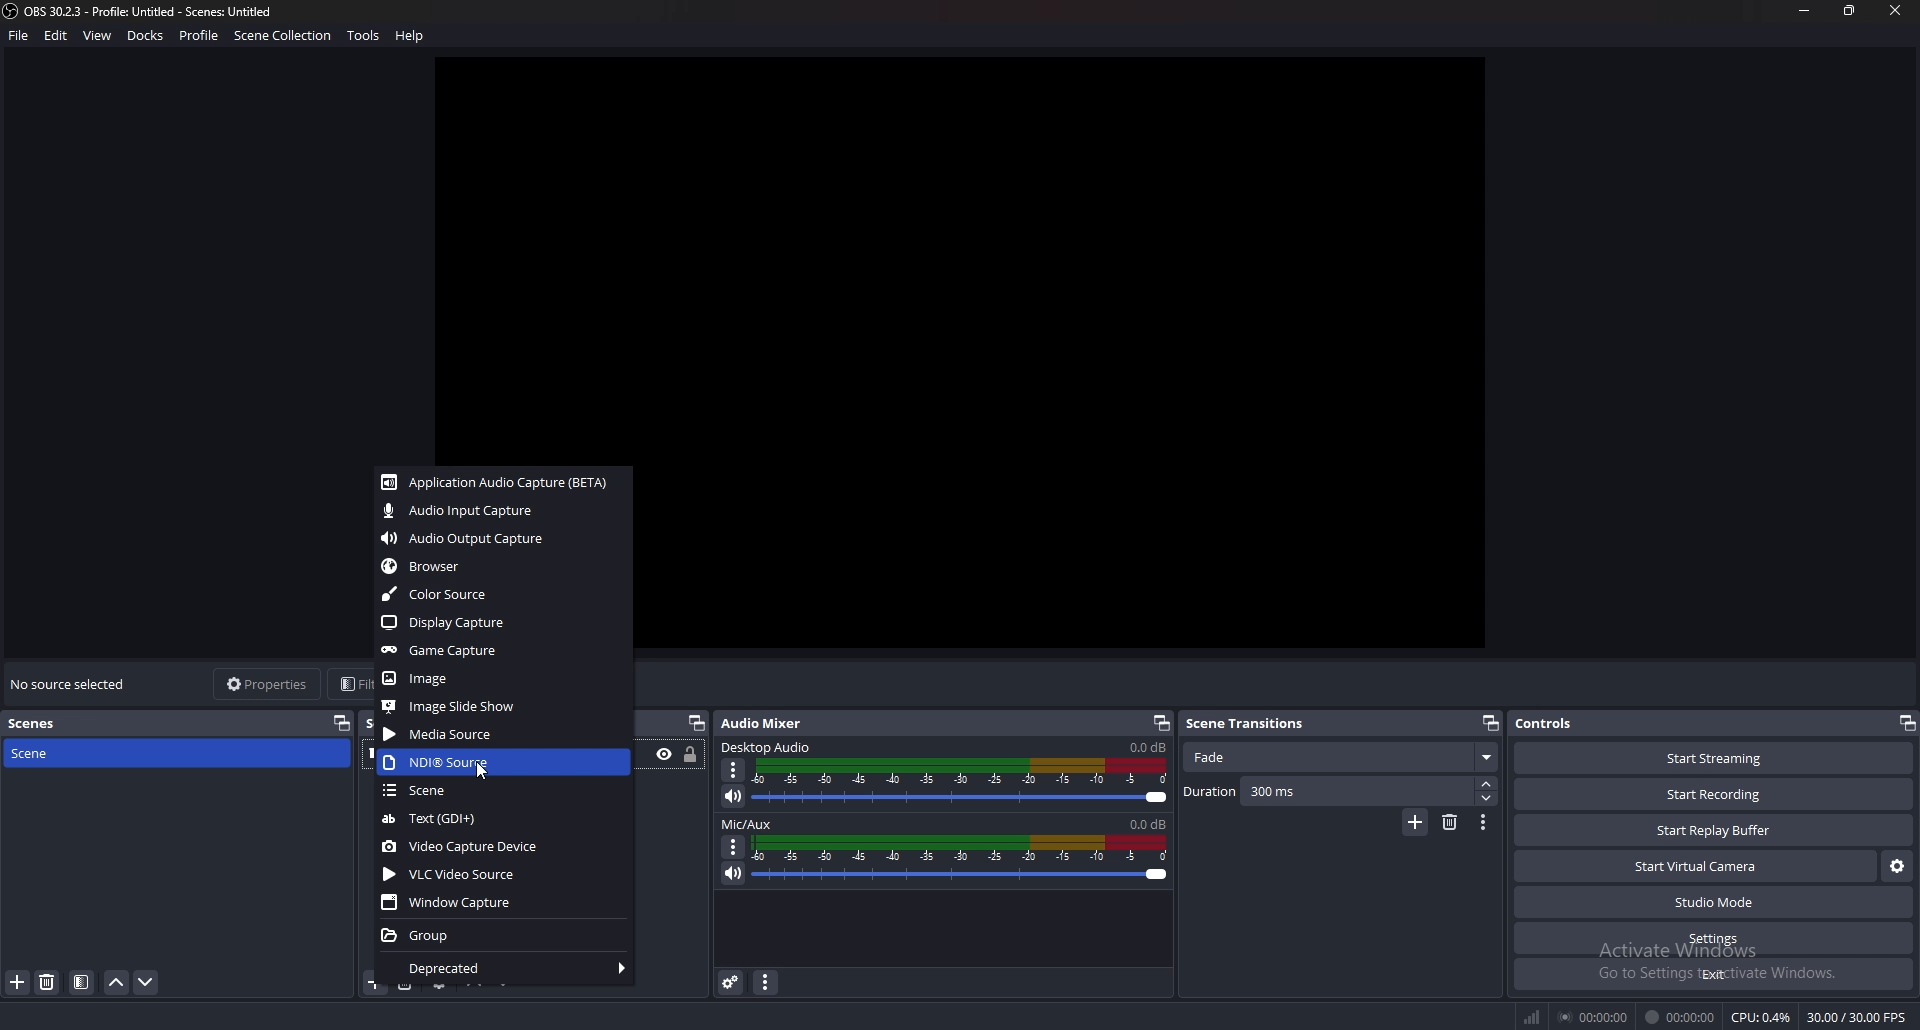 This screenshot has width=1920, height=1030. Describe the element at coordinates (503, 848) in the screenshot. I see `video capture device` at that location.